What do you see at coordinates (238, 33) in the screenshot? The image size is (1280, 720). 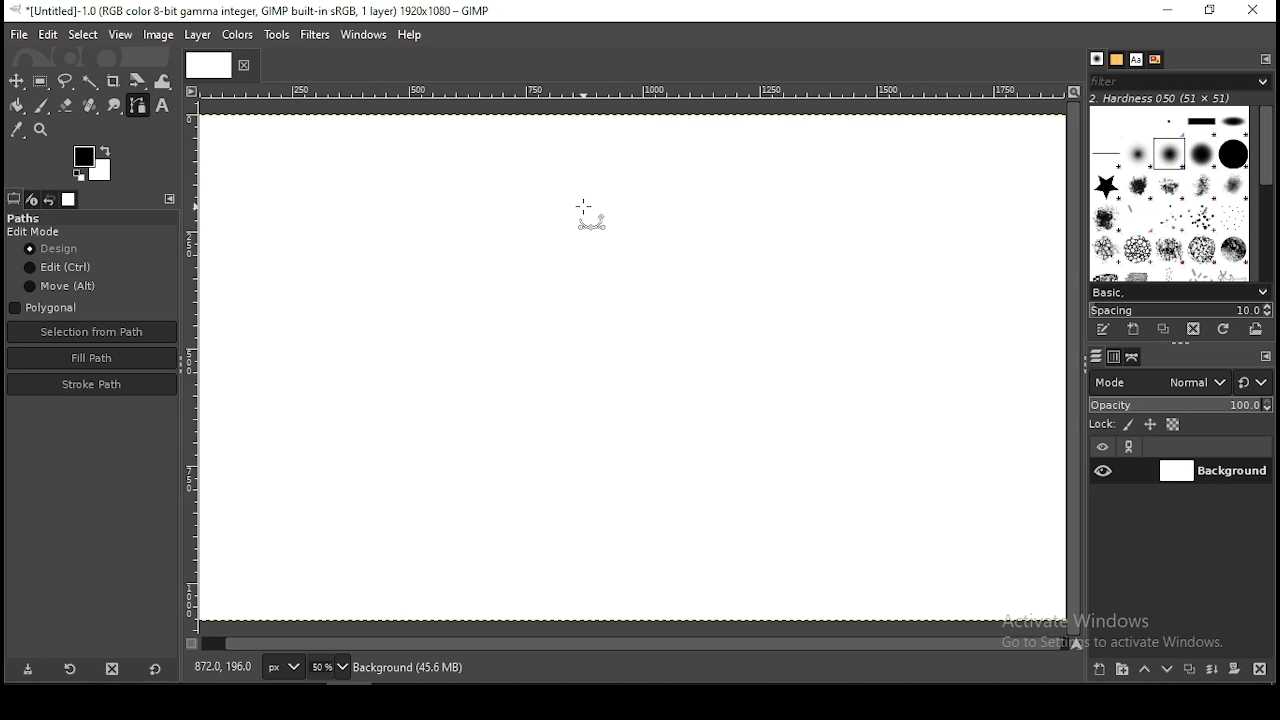 I see `colors` at bounding box center [238, 33].